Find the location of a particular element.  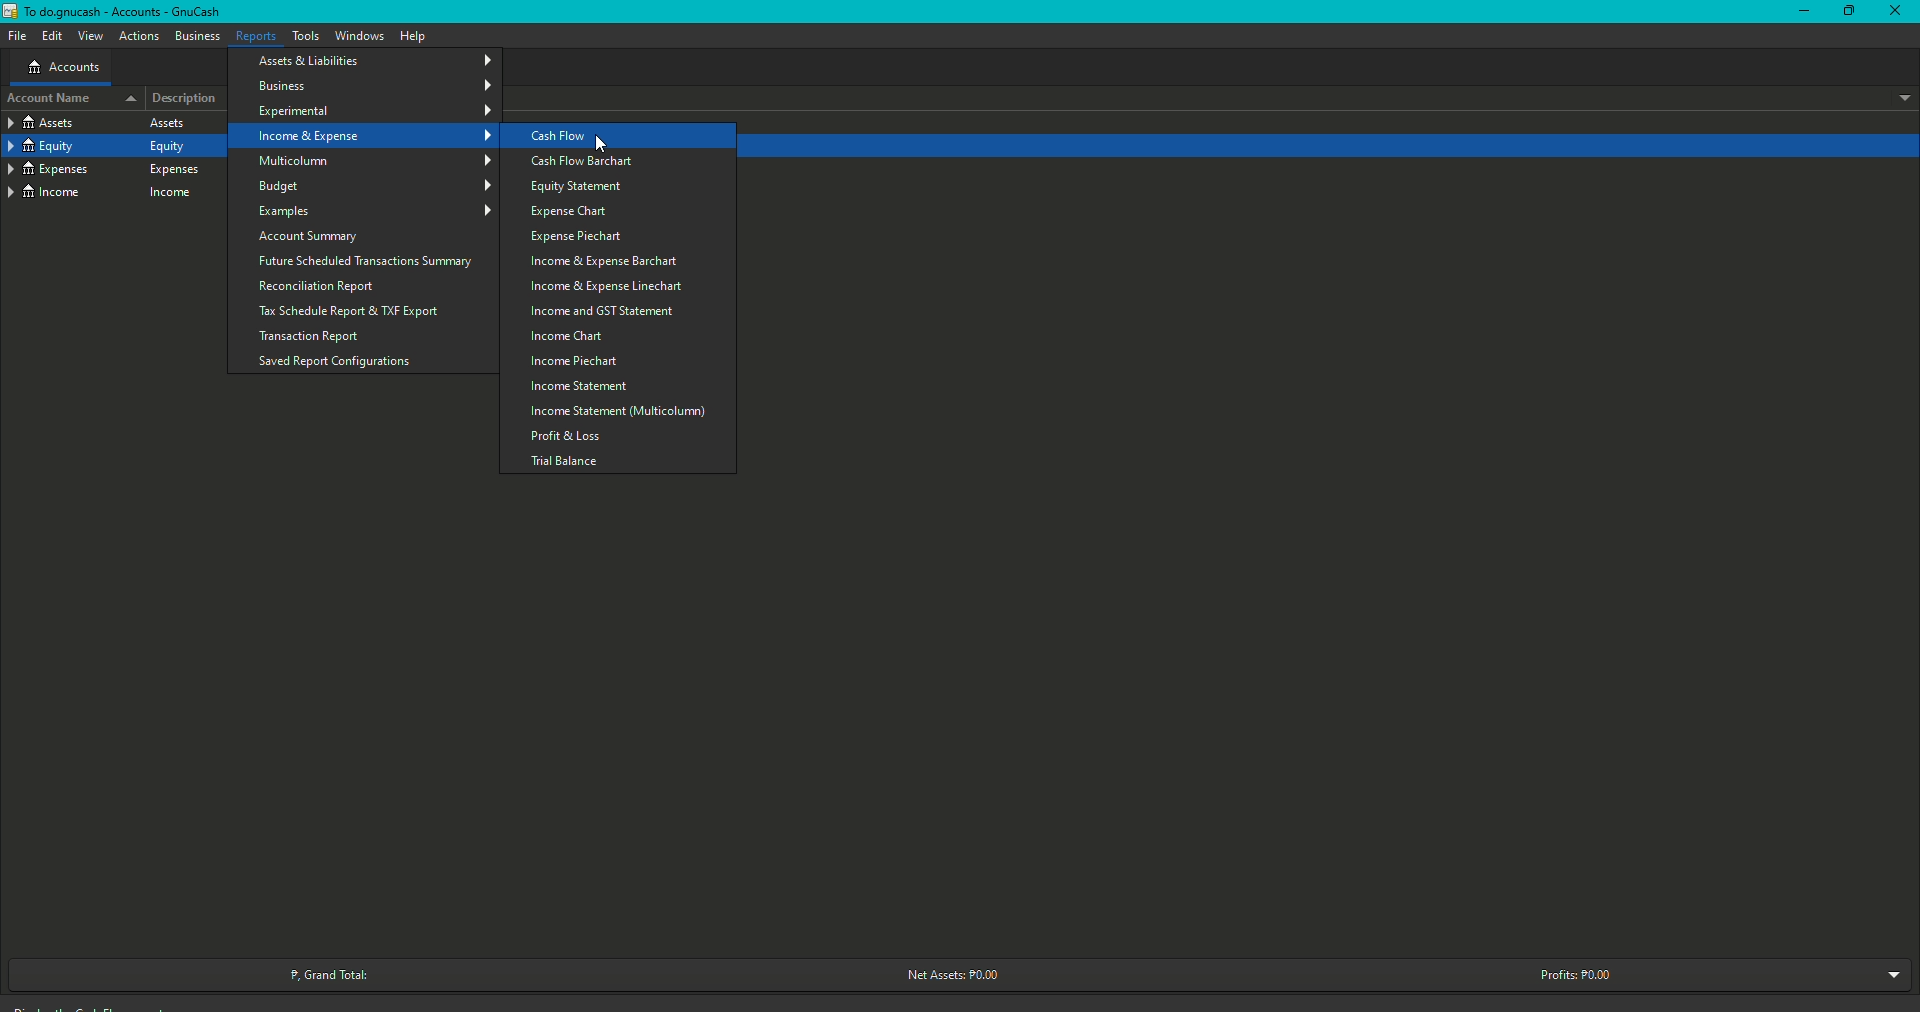

Help is located at coordinates (414, 36).